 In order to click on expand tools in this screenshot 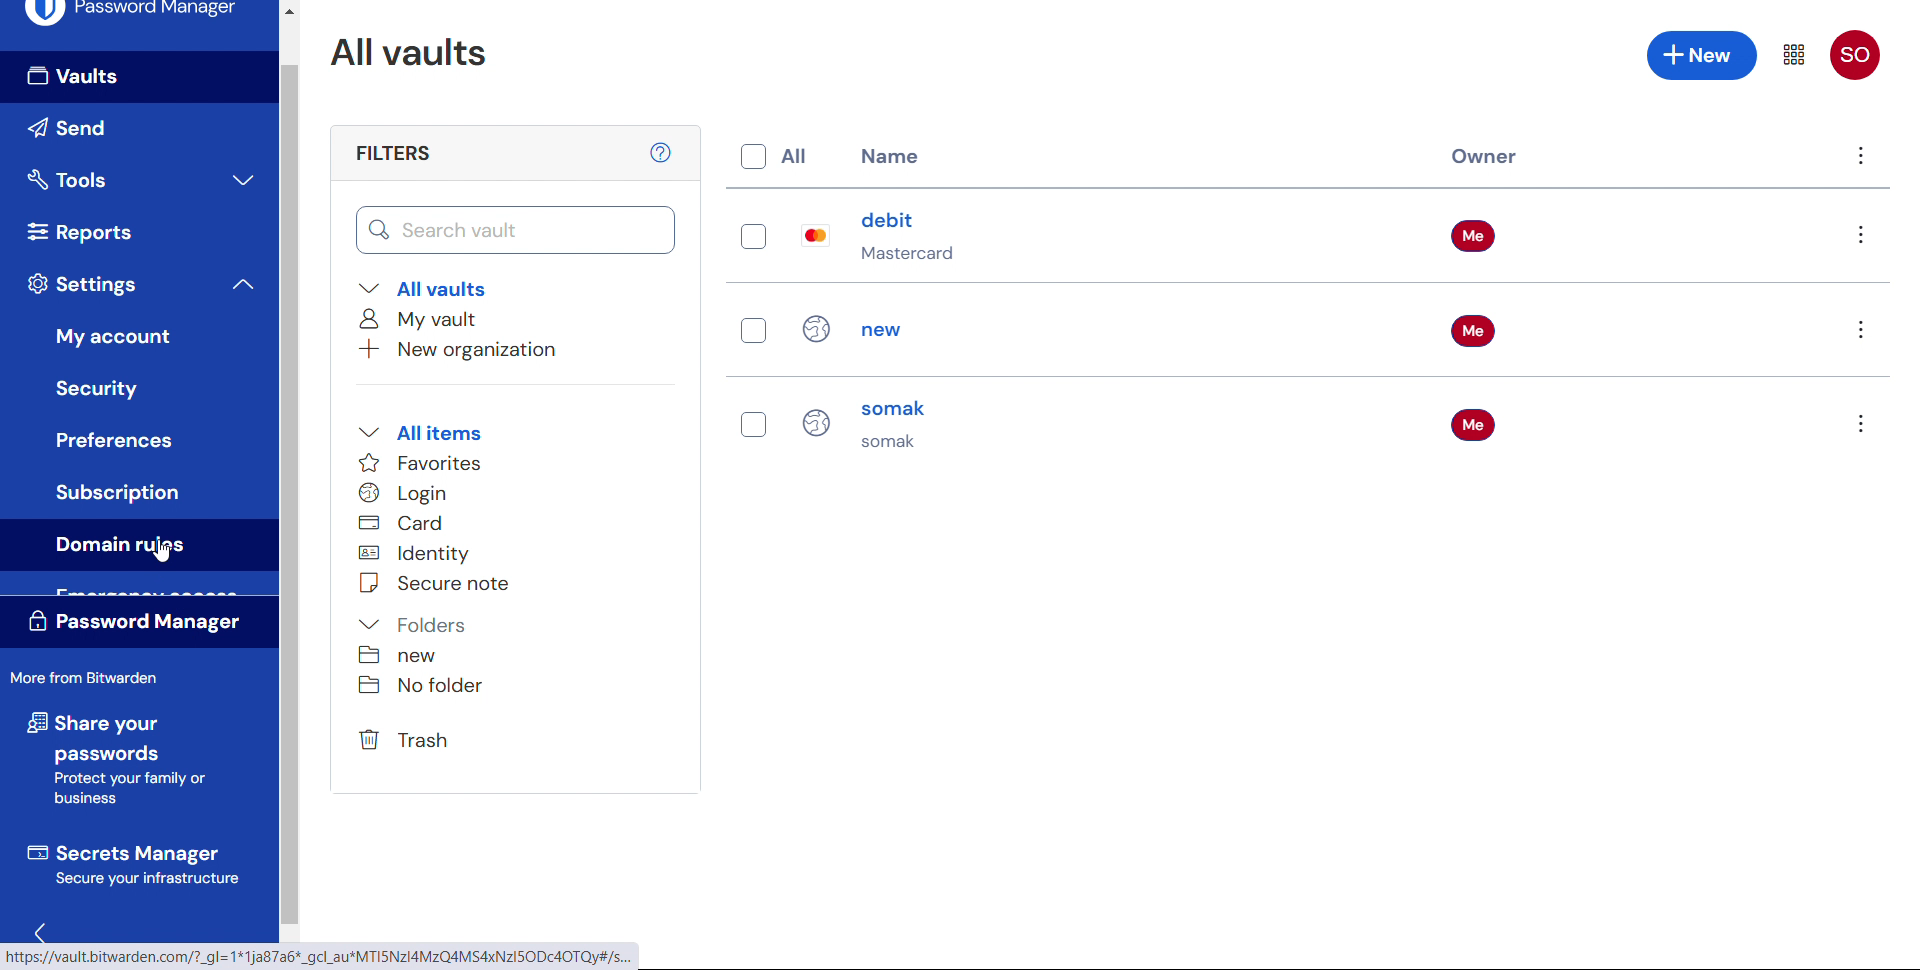, I will do `click(243, 178)`.